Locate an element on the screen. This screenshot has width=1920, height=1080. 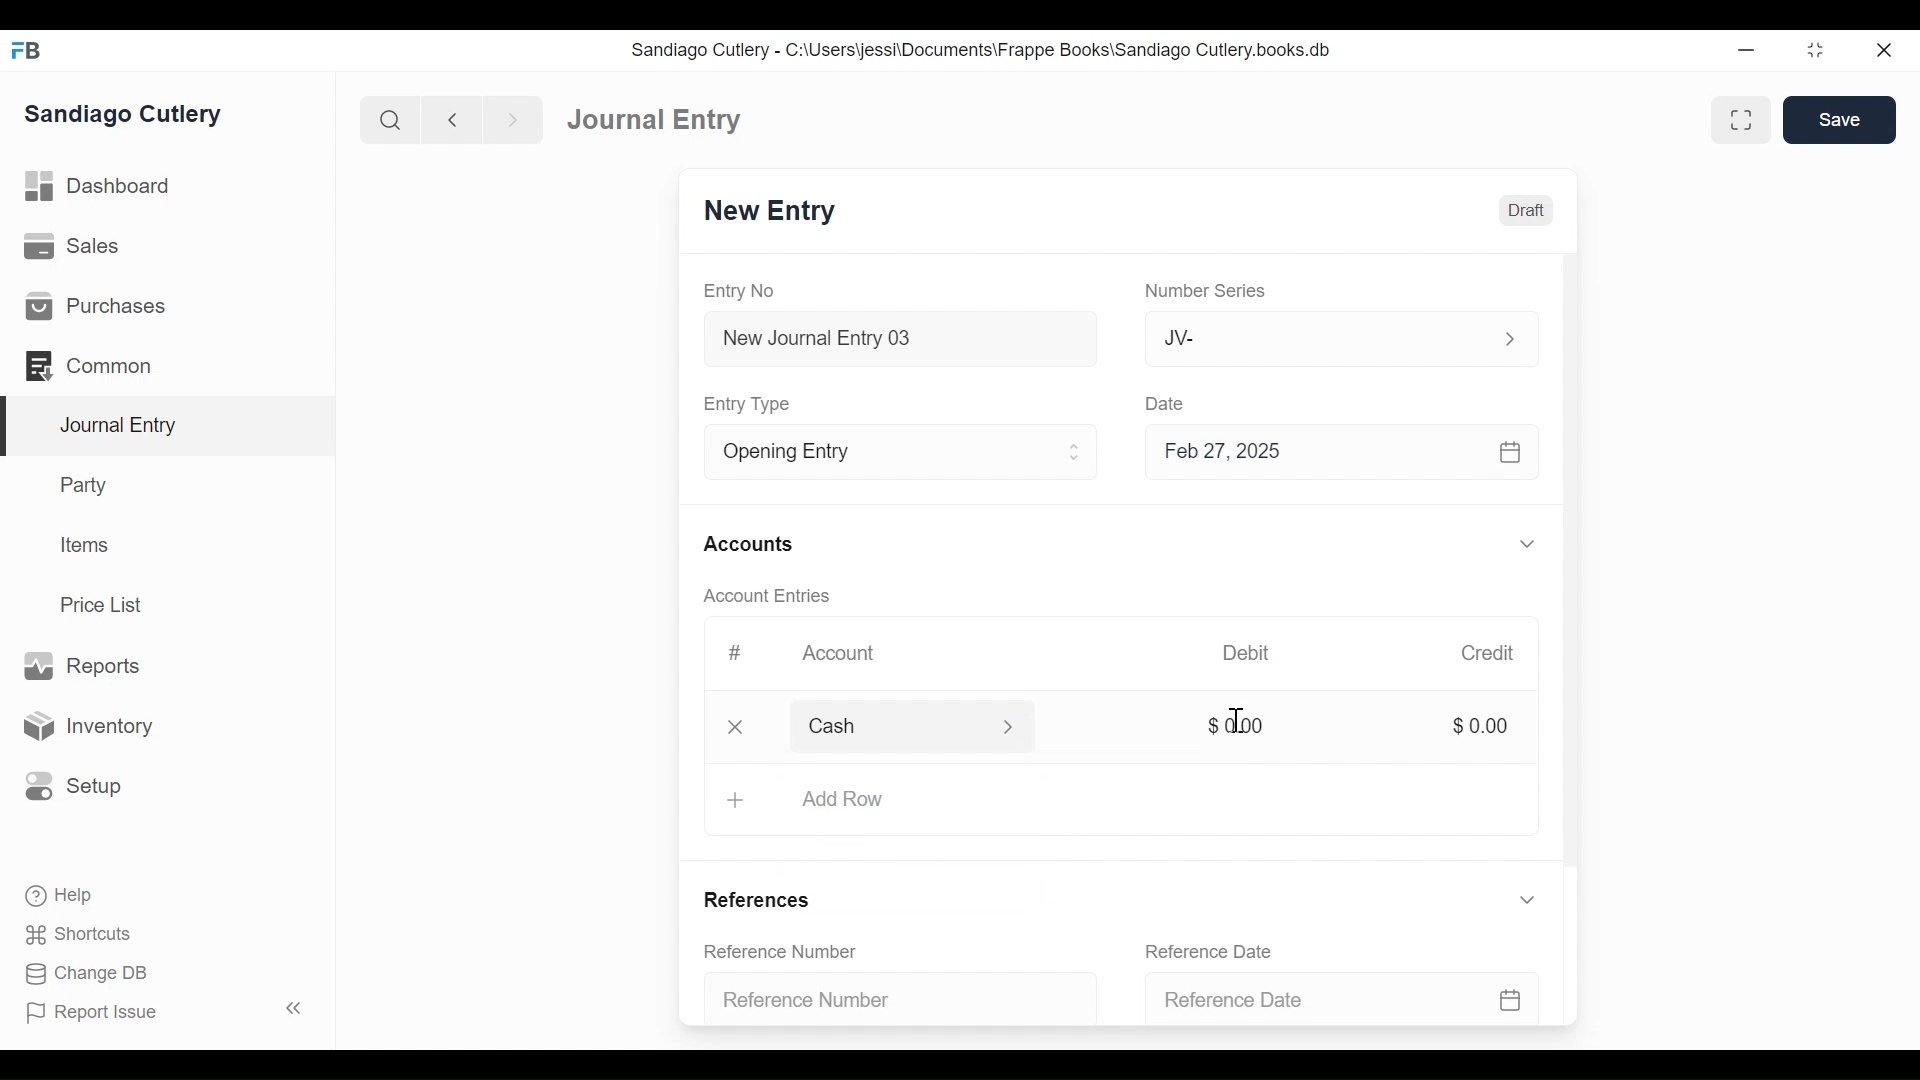
Frappe Books Desktop Icon is located at coordinates (26, 51).